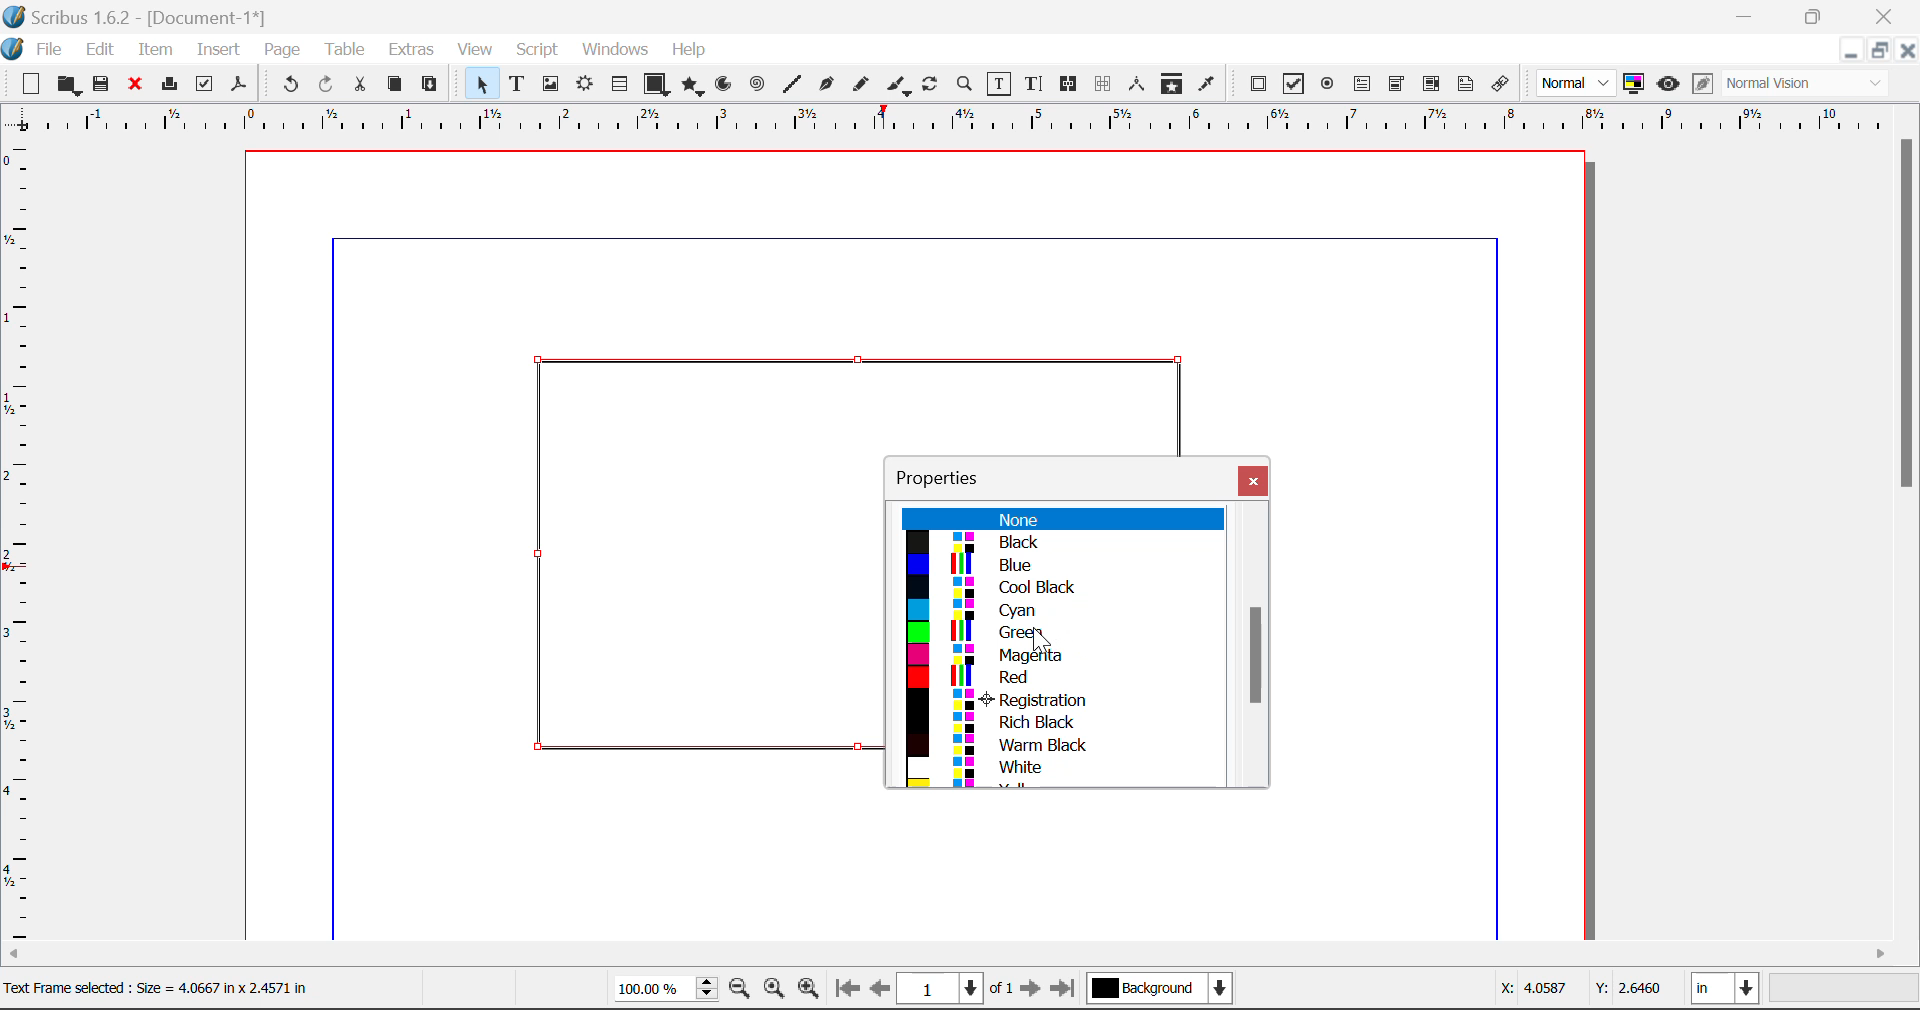 The image size is (1920, 1010). What do you see at coordinates (1062, 588) in the screenshot?
I see `Cool Black` at bounding box center [1062, 588].